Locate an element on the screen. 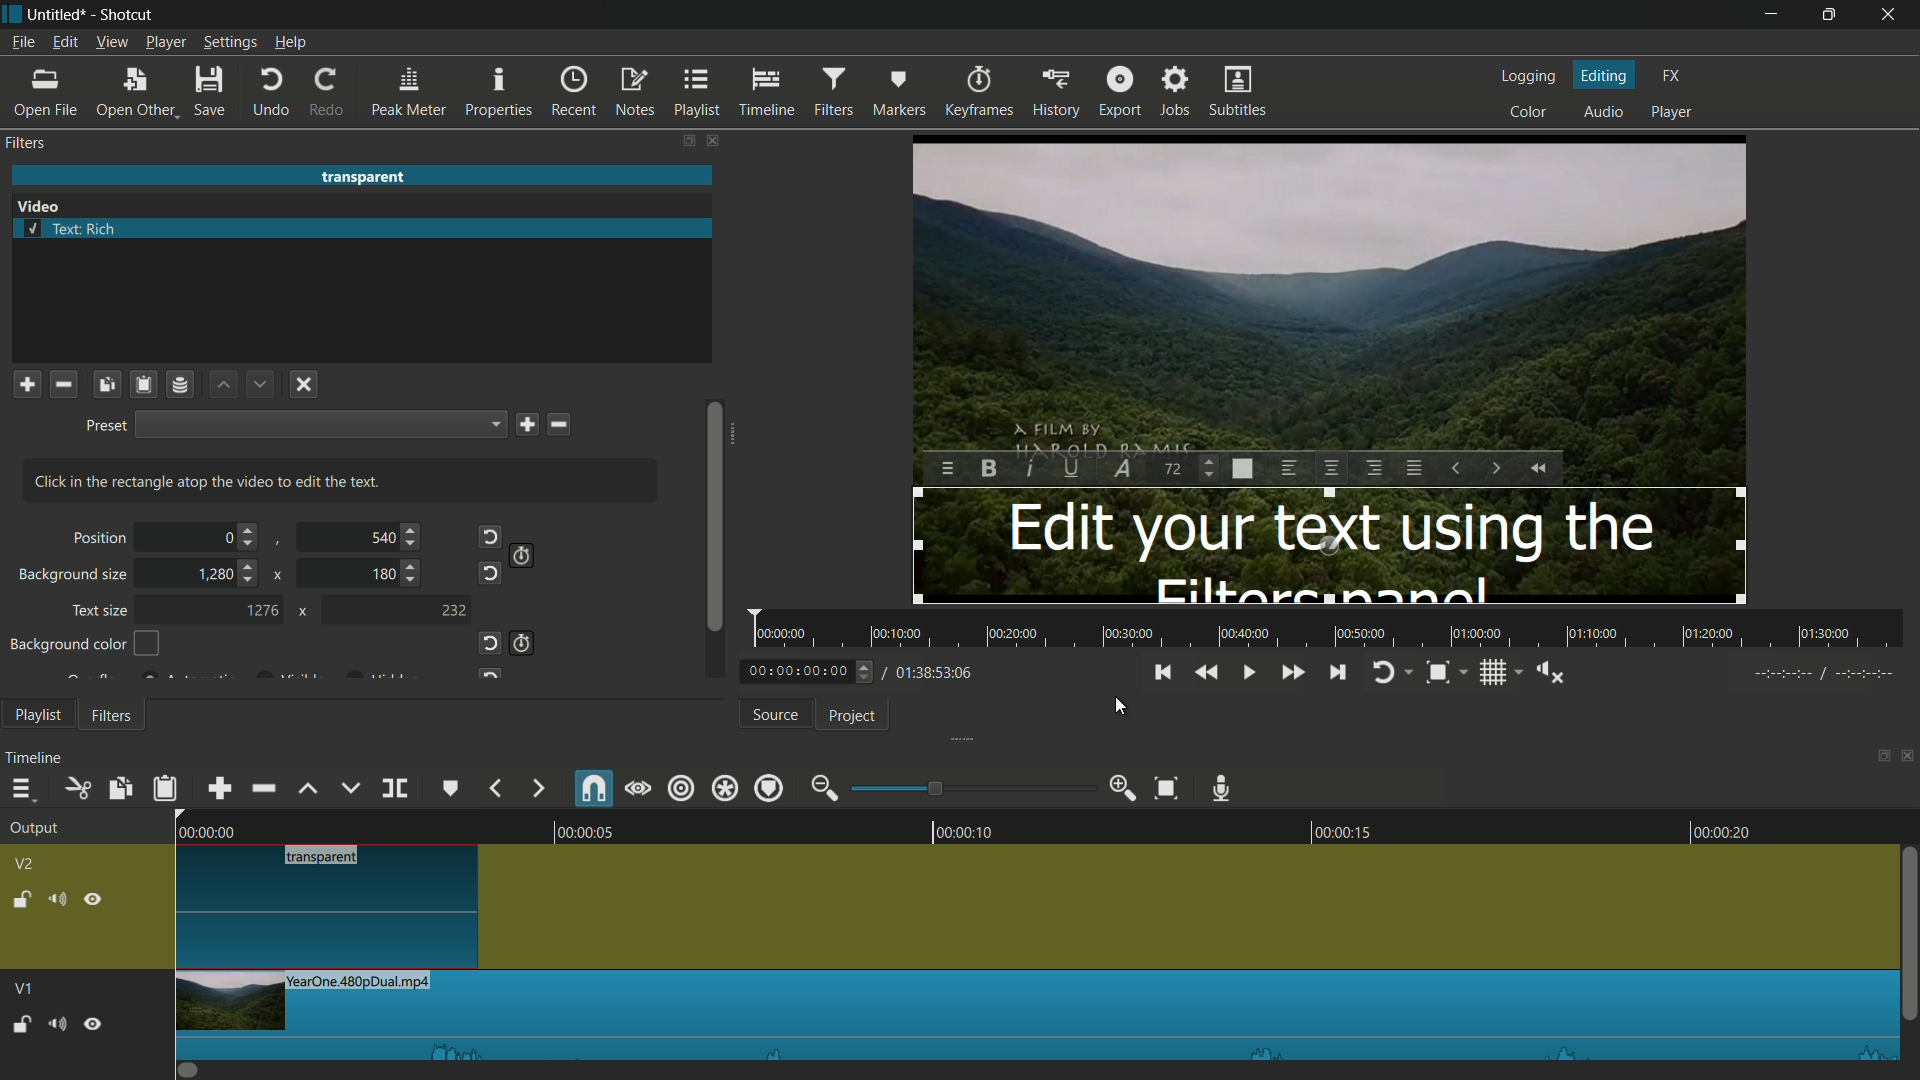 This screenshot has height=1080, width=1920. cursor is located at coordinates (1121, 707).